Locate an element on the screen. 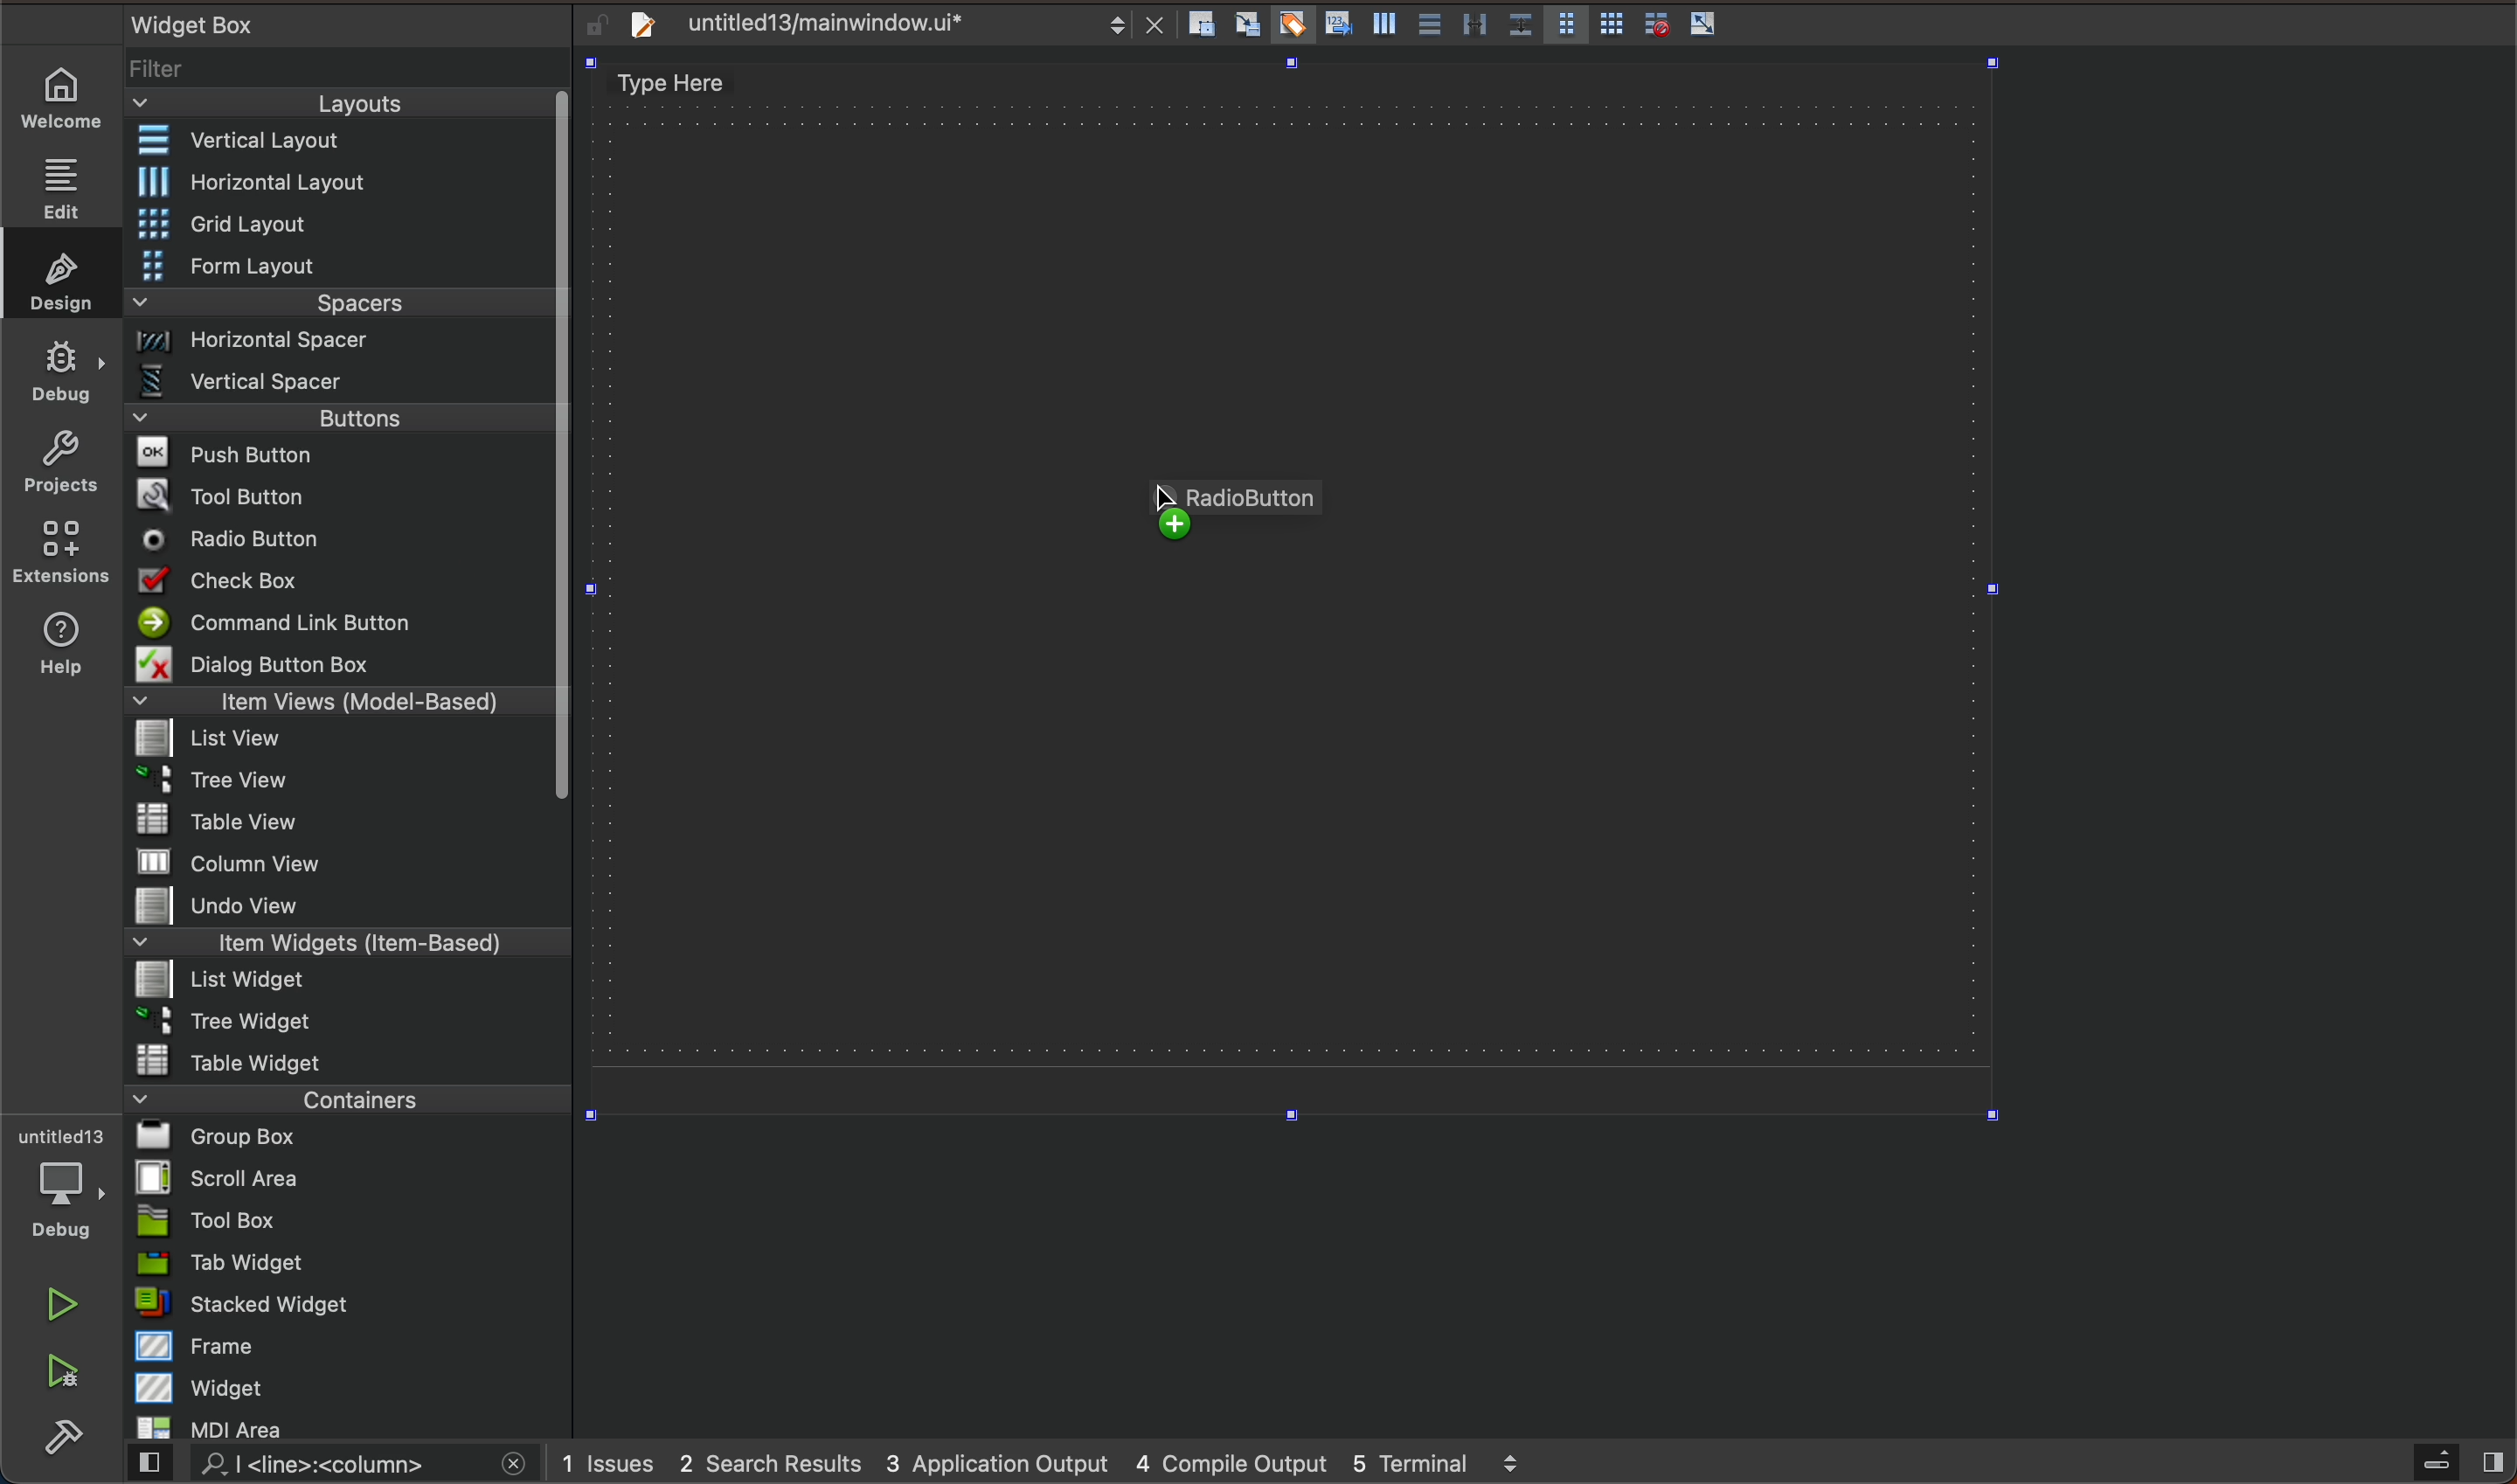 The height and width of the screenshot is (1484, 2517). tool button is located at coordinates (343, 495).